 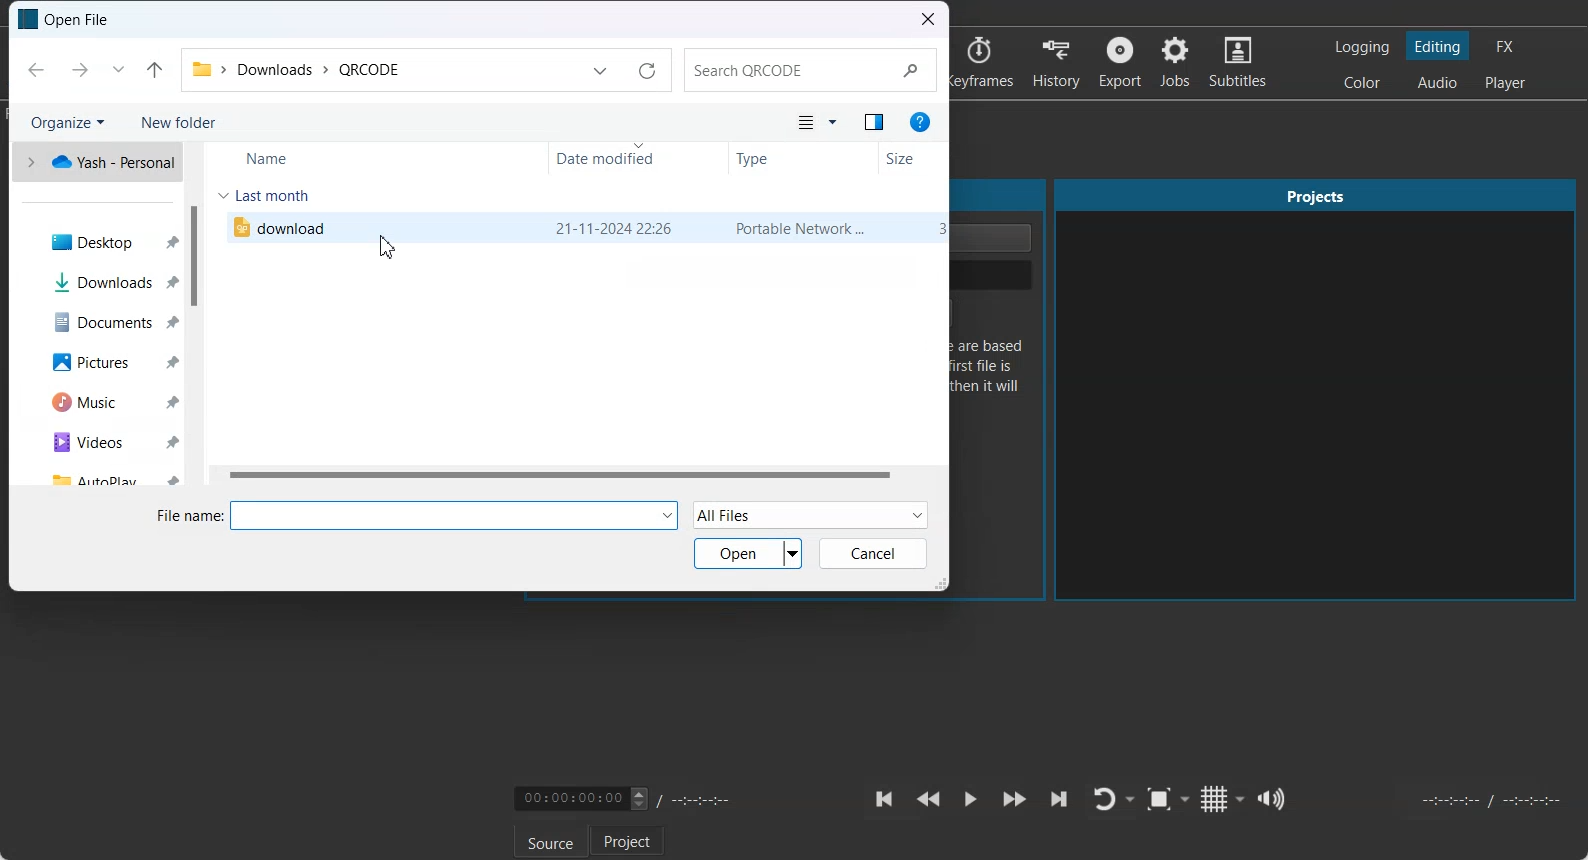 What do you see at coordinates (96, 362) in the screenshot?
I see `Pictures` at bounding box center [96, 362].